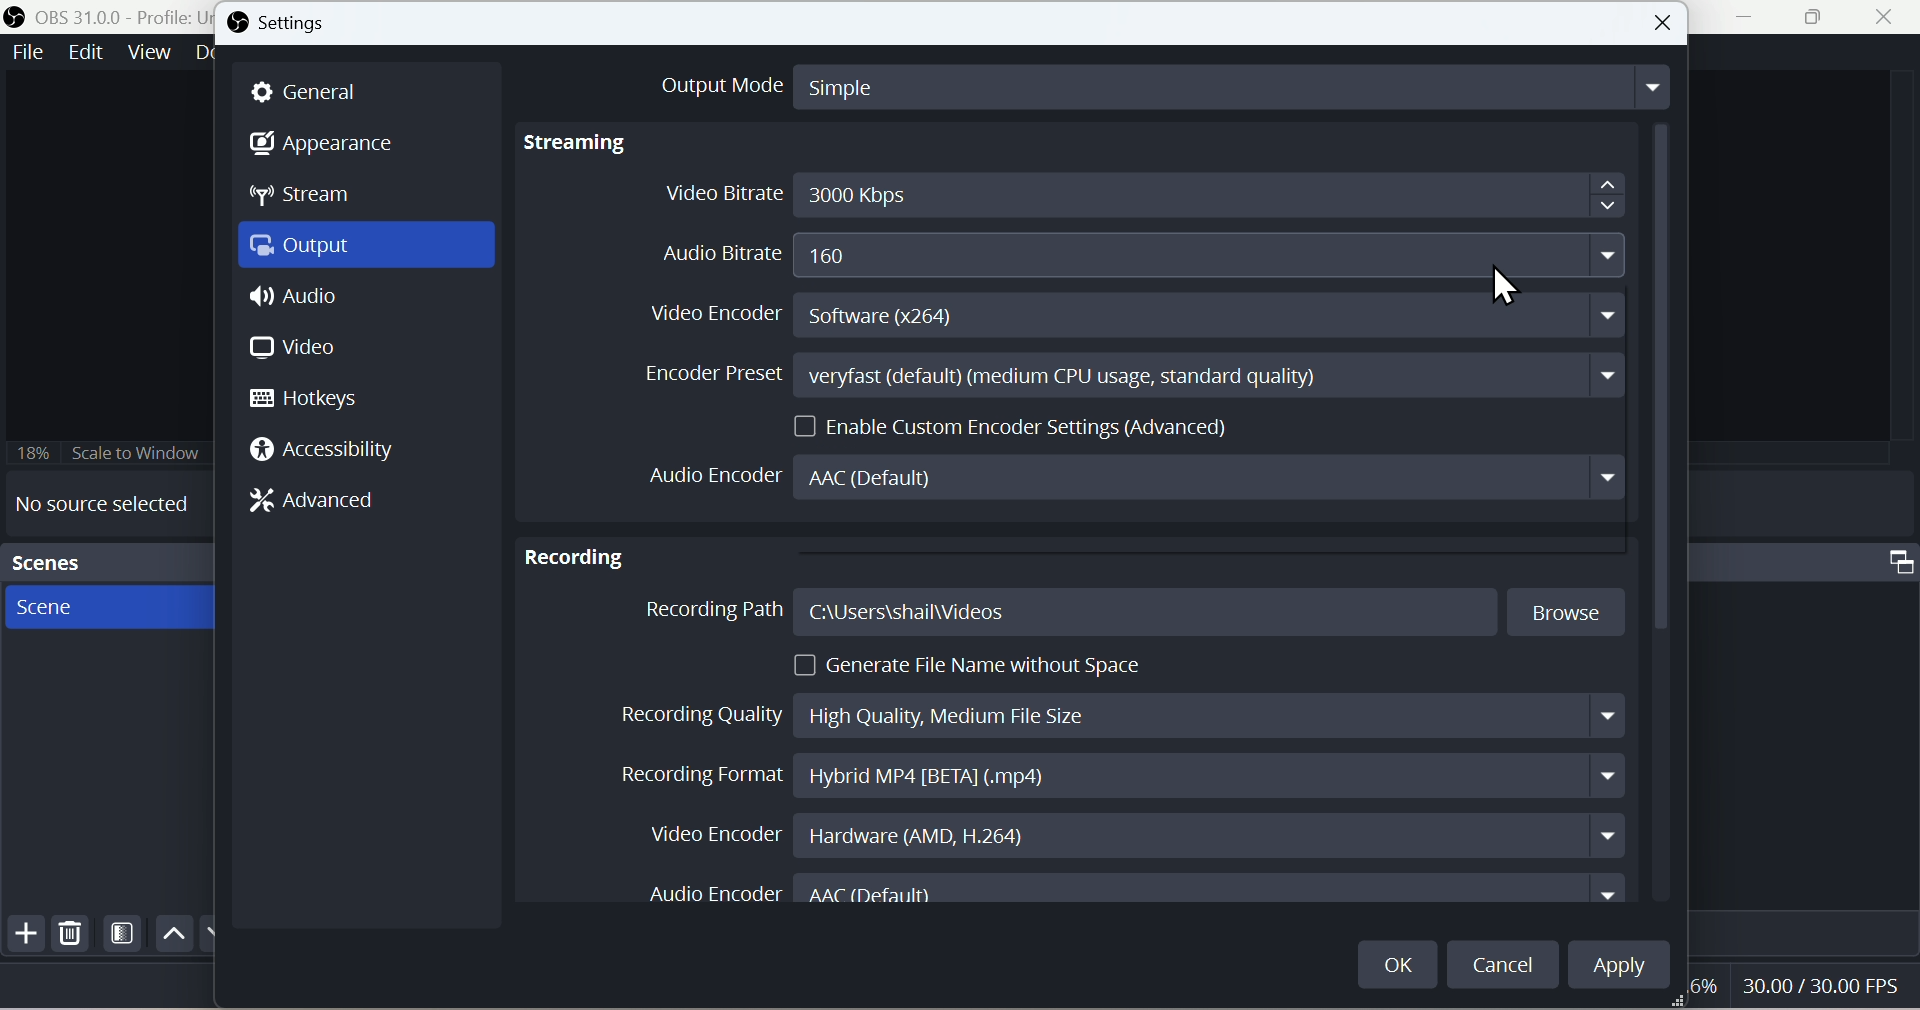 The image size is (1920, 1010). What do you see at coordinates (1665, 23) in the screenshot?
I see `` at bounding box center [1665, 23].